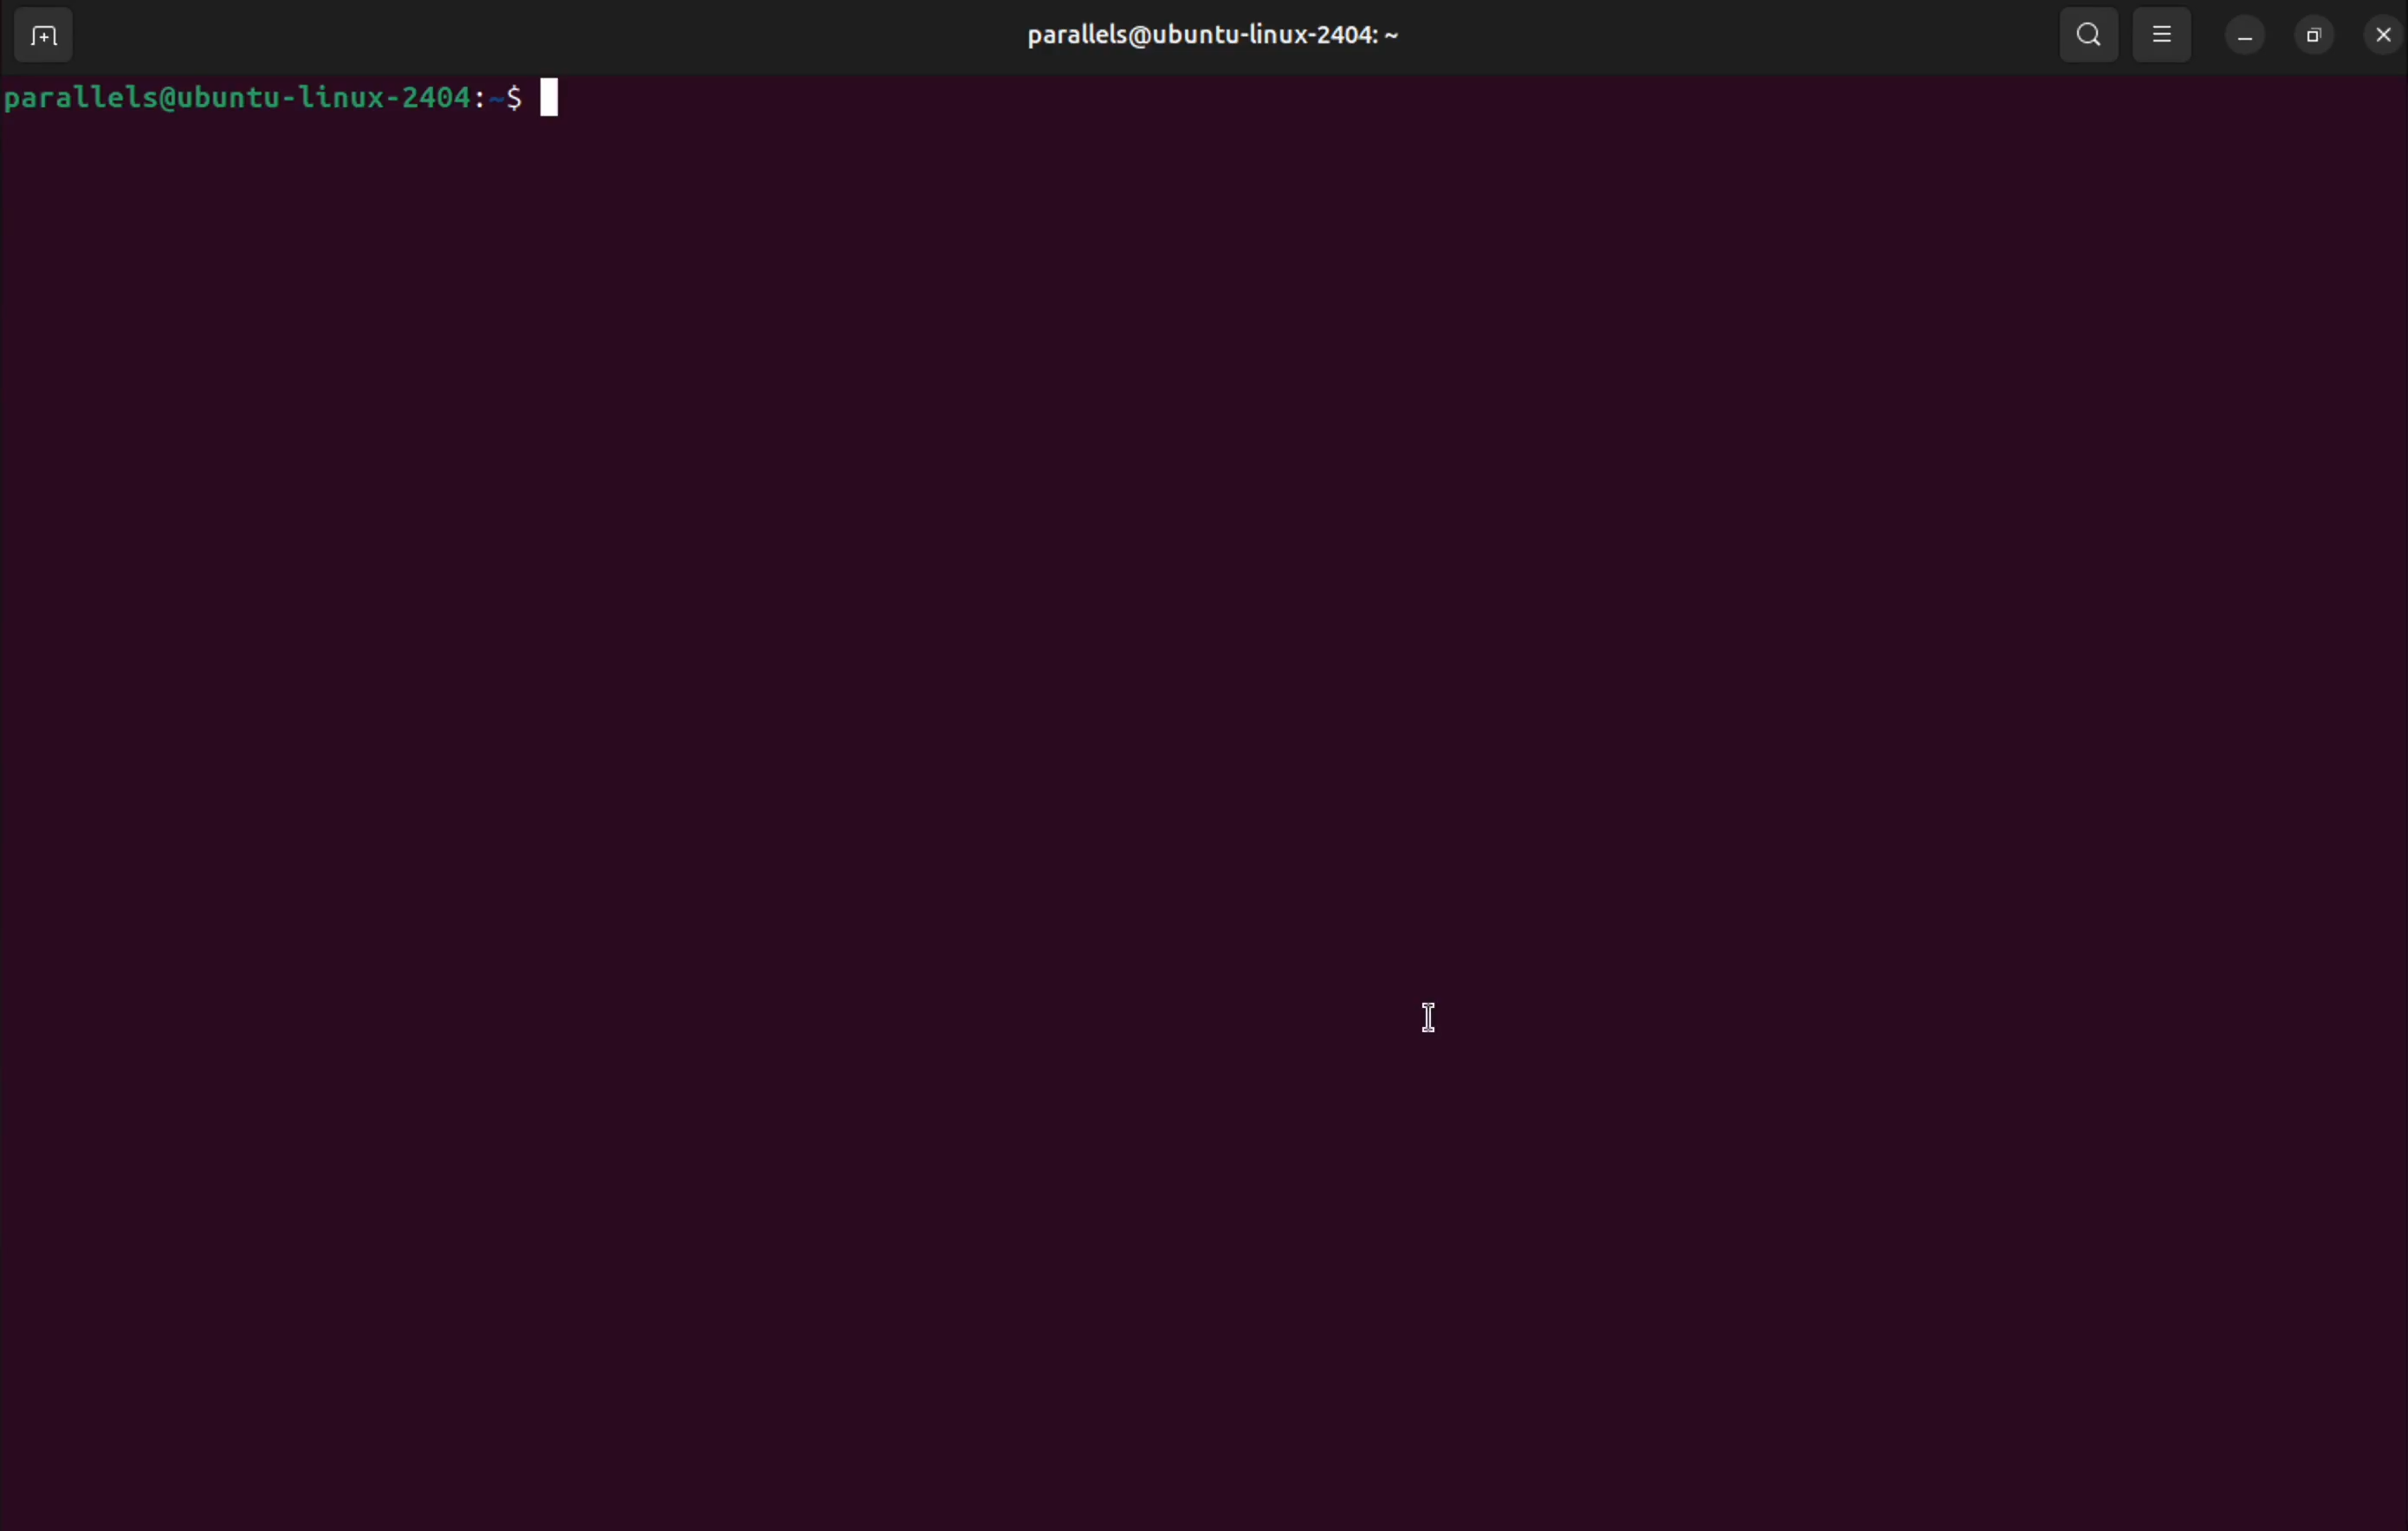  I want to click on close, so click(2377, 34).